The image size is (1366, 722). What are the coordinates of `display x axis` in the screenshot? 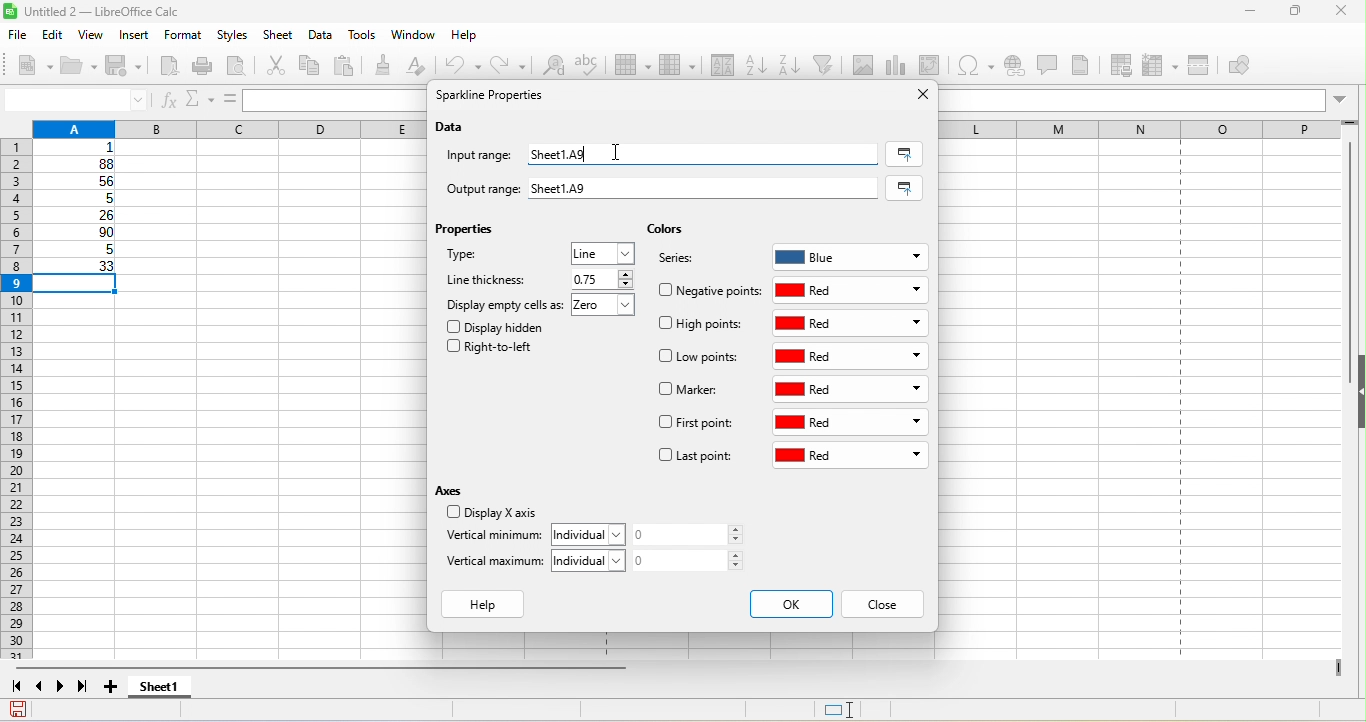 It's located at (489, 514).